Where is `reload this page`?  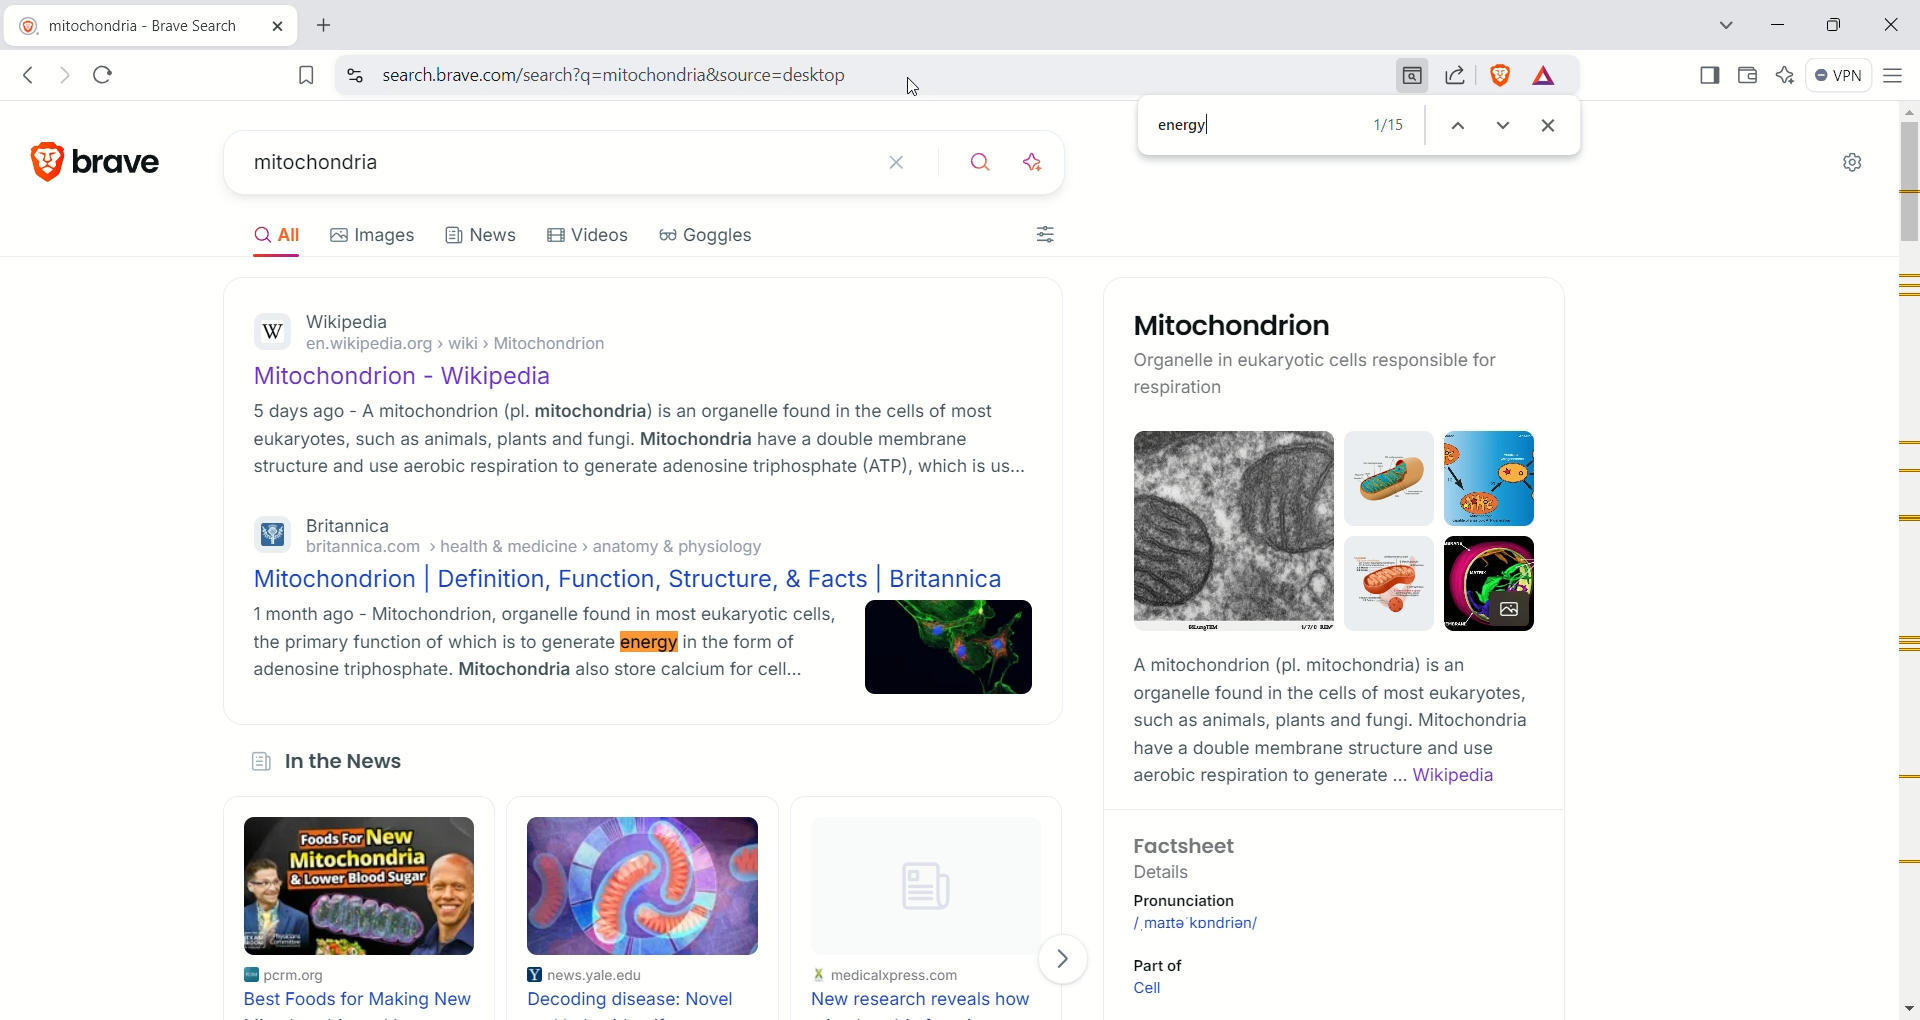
reload this page is located at coordinates (98, 76).